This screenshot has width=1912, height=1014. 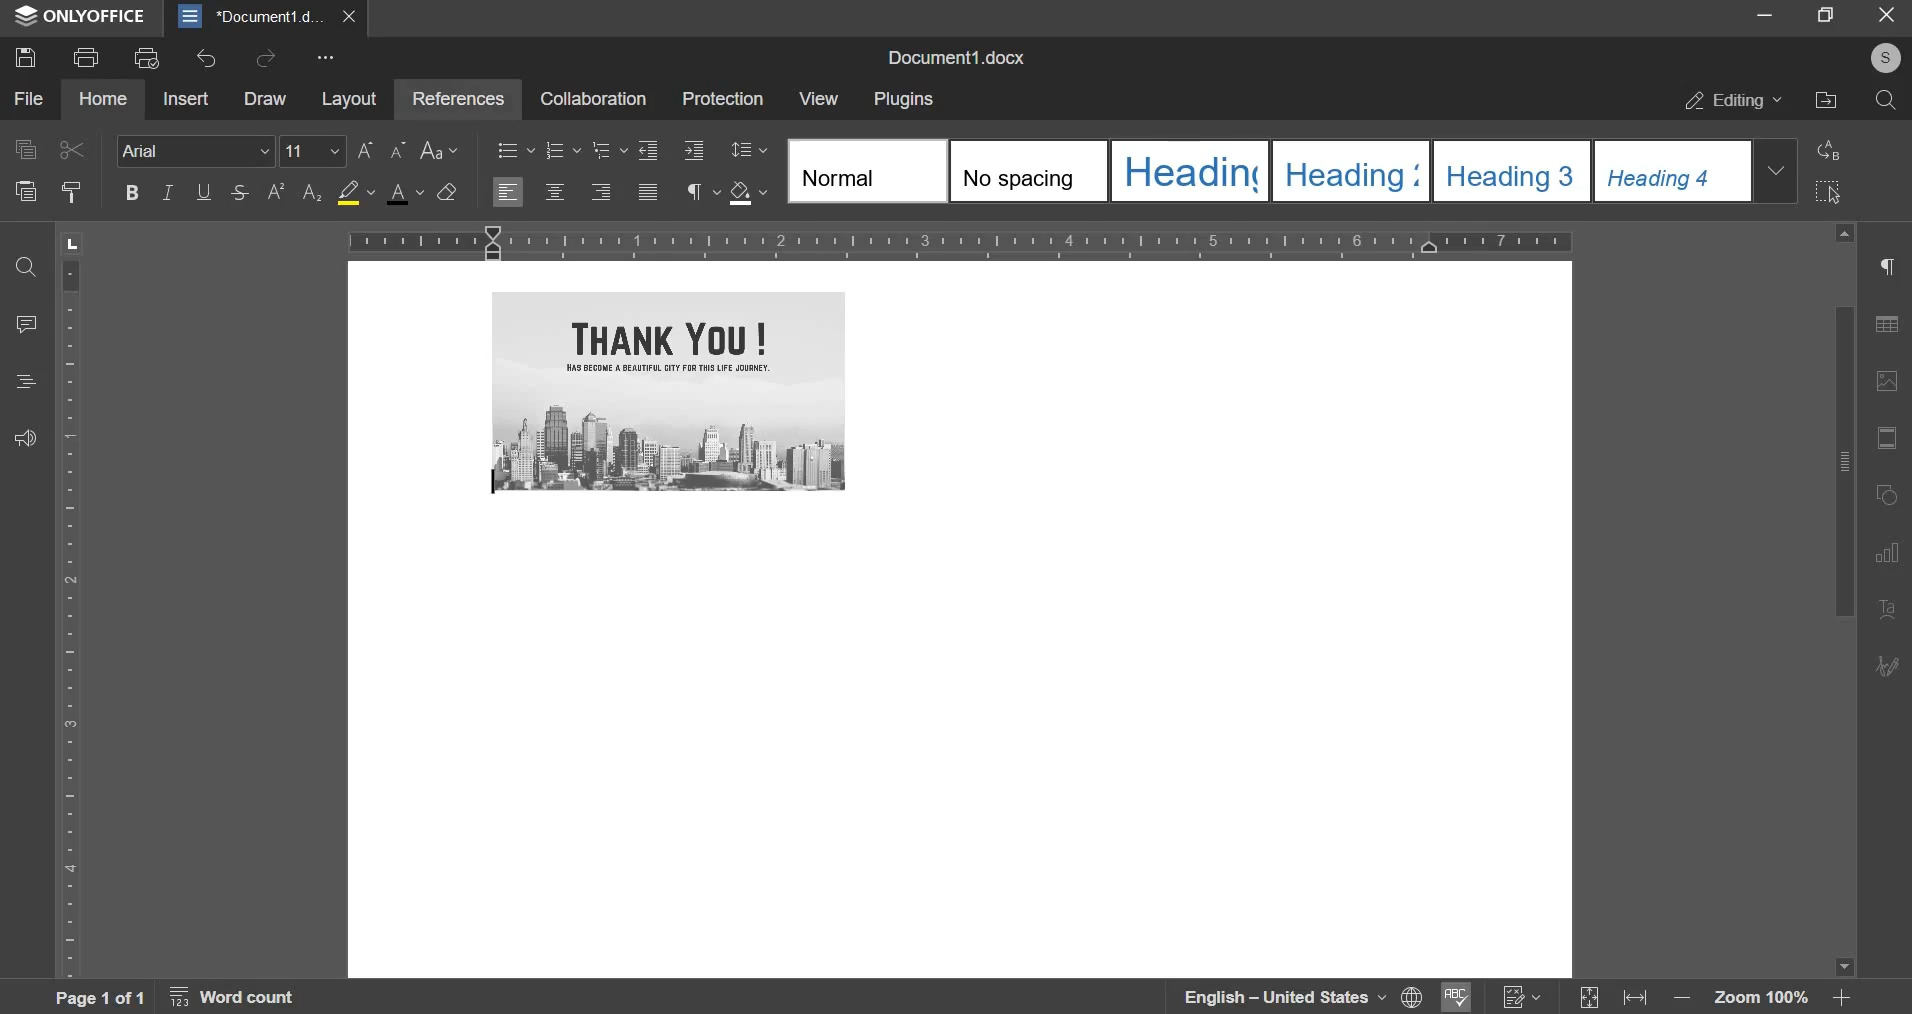 What do you see at coordinates (254, 16) in the screenshot?
I see `document1.d` at bounding box center [254, 16].